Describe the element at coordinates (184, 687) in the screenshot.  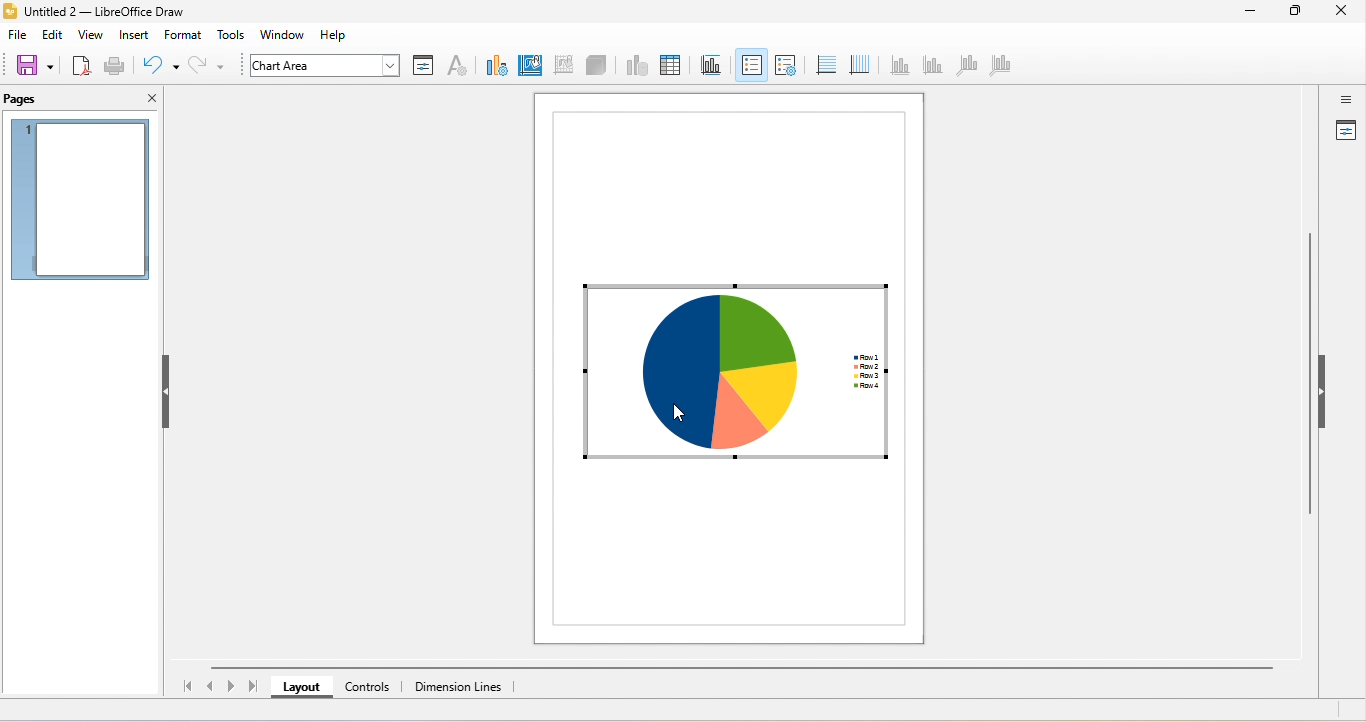
I see `first` at that location.